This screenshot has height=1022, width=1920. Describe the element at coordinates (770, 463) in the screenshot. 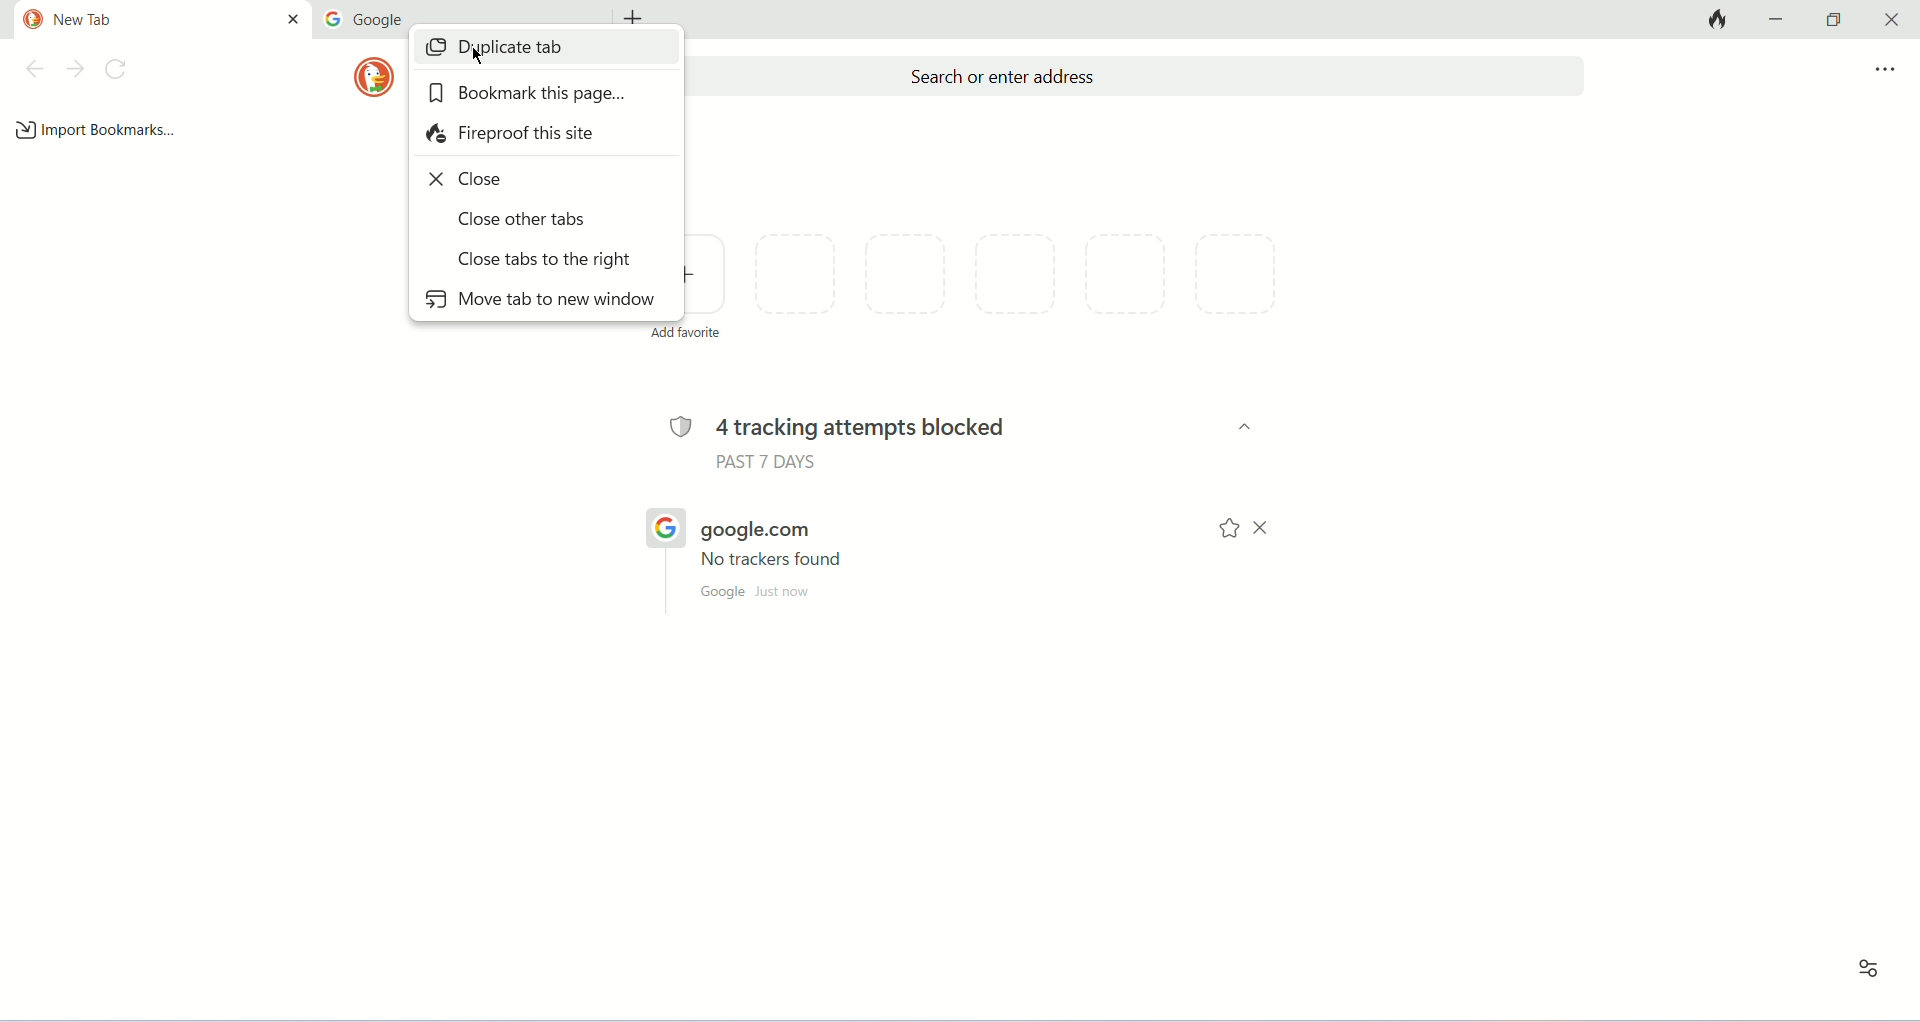

I see `past 7 days` at that location.